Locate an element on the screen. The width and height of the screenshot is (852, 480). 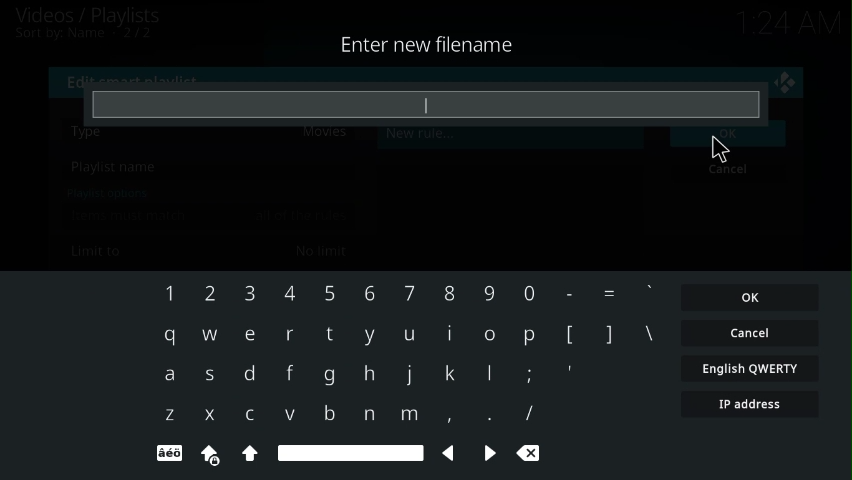
movies is located at coordinates (325, 131).